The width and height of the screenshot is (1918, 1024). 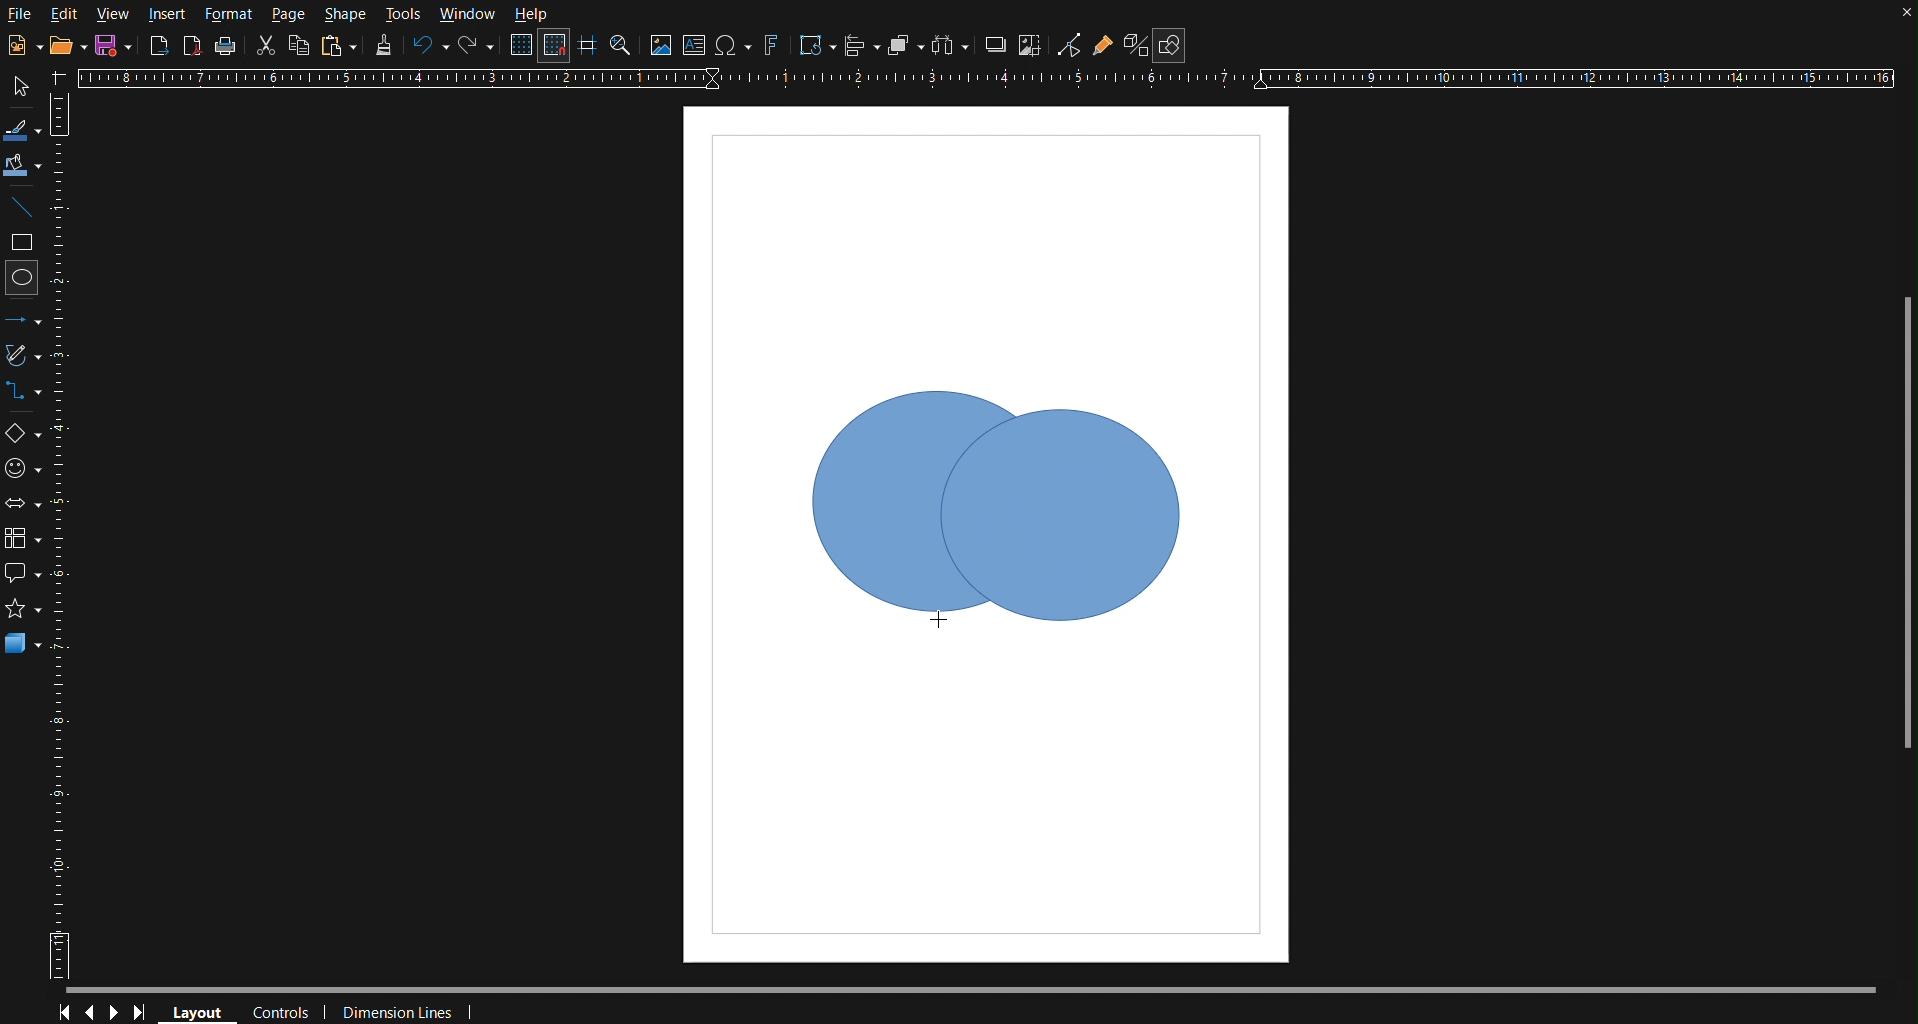 What do you see at coordinates (868, 496) in the screenshot?
I see `Shape Box` at bounding box center [868, 496].